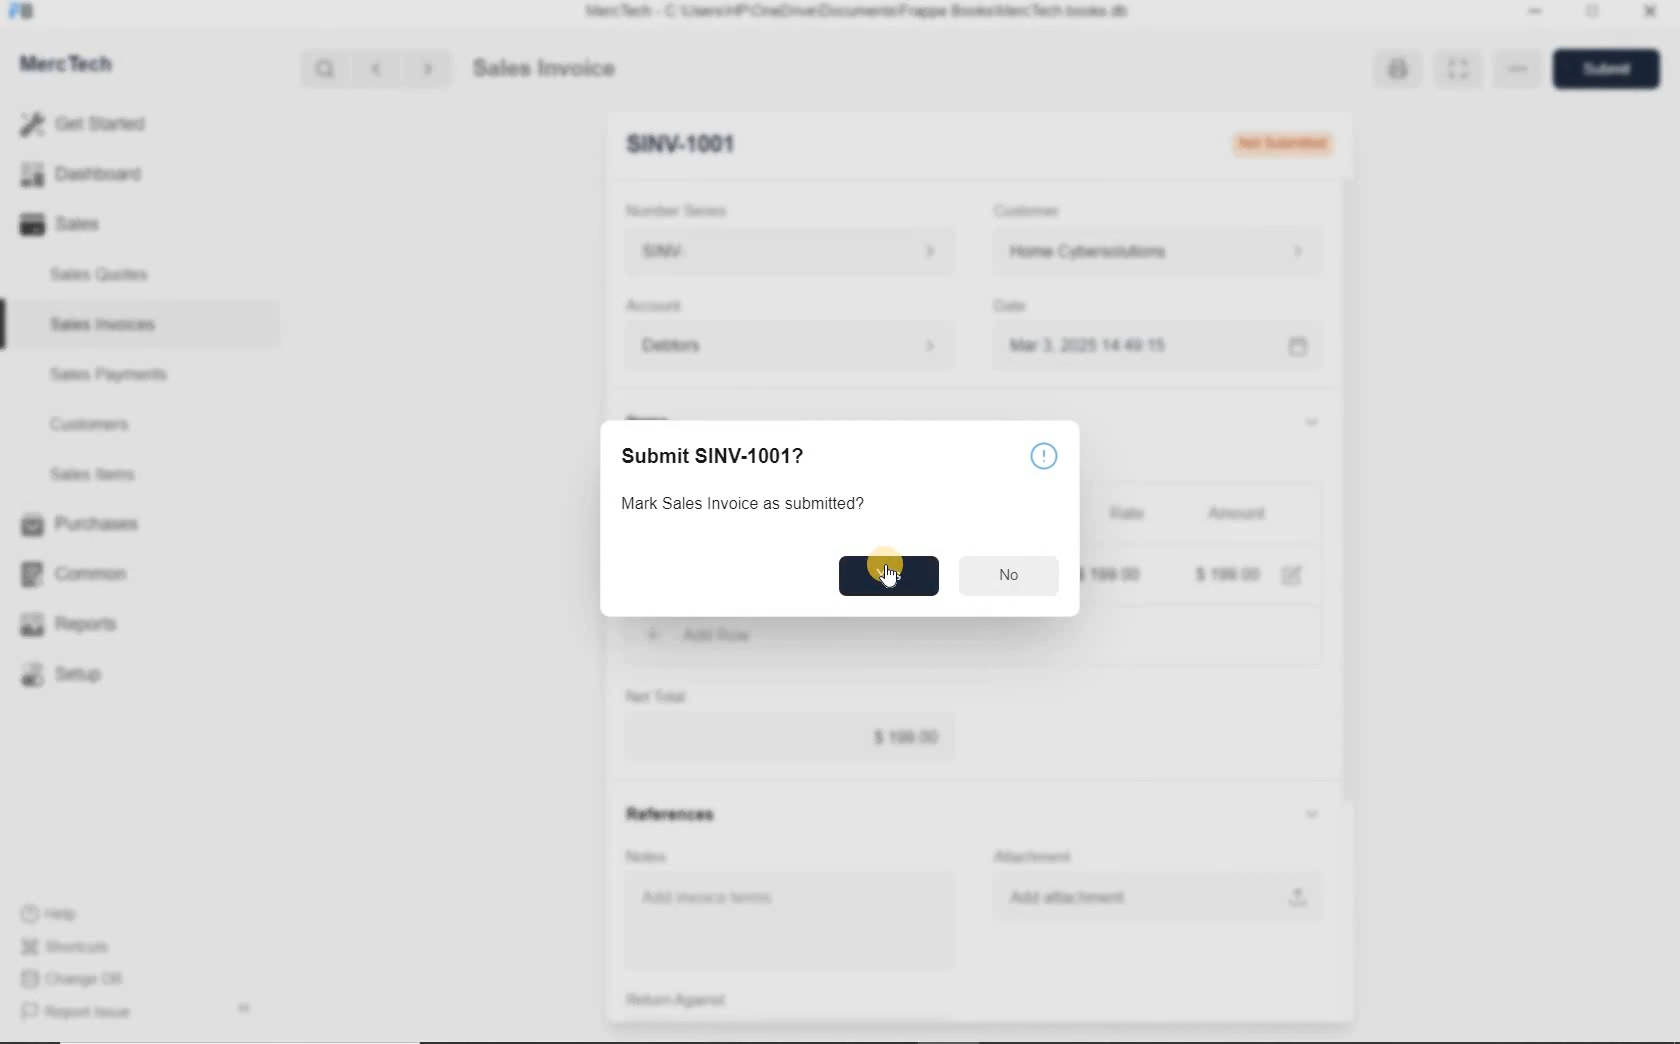 This screenshot has width=1680, height=1044. Describe the element at coordinates (108, 425) in the screenshot. I see `Customers` at that location.